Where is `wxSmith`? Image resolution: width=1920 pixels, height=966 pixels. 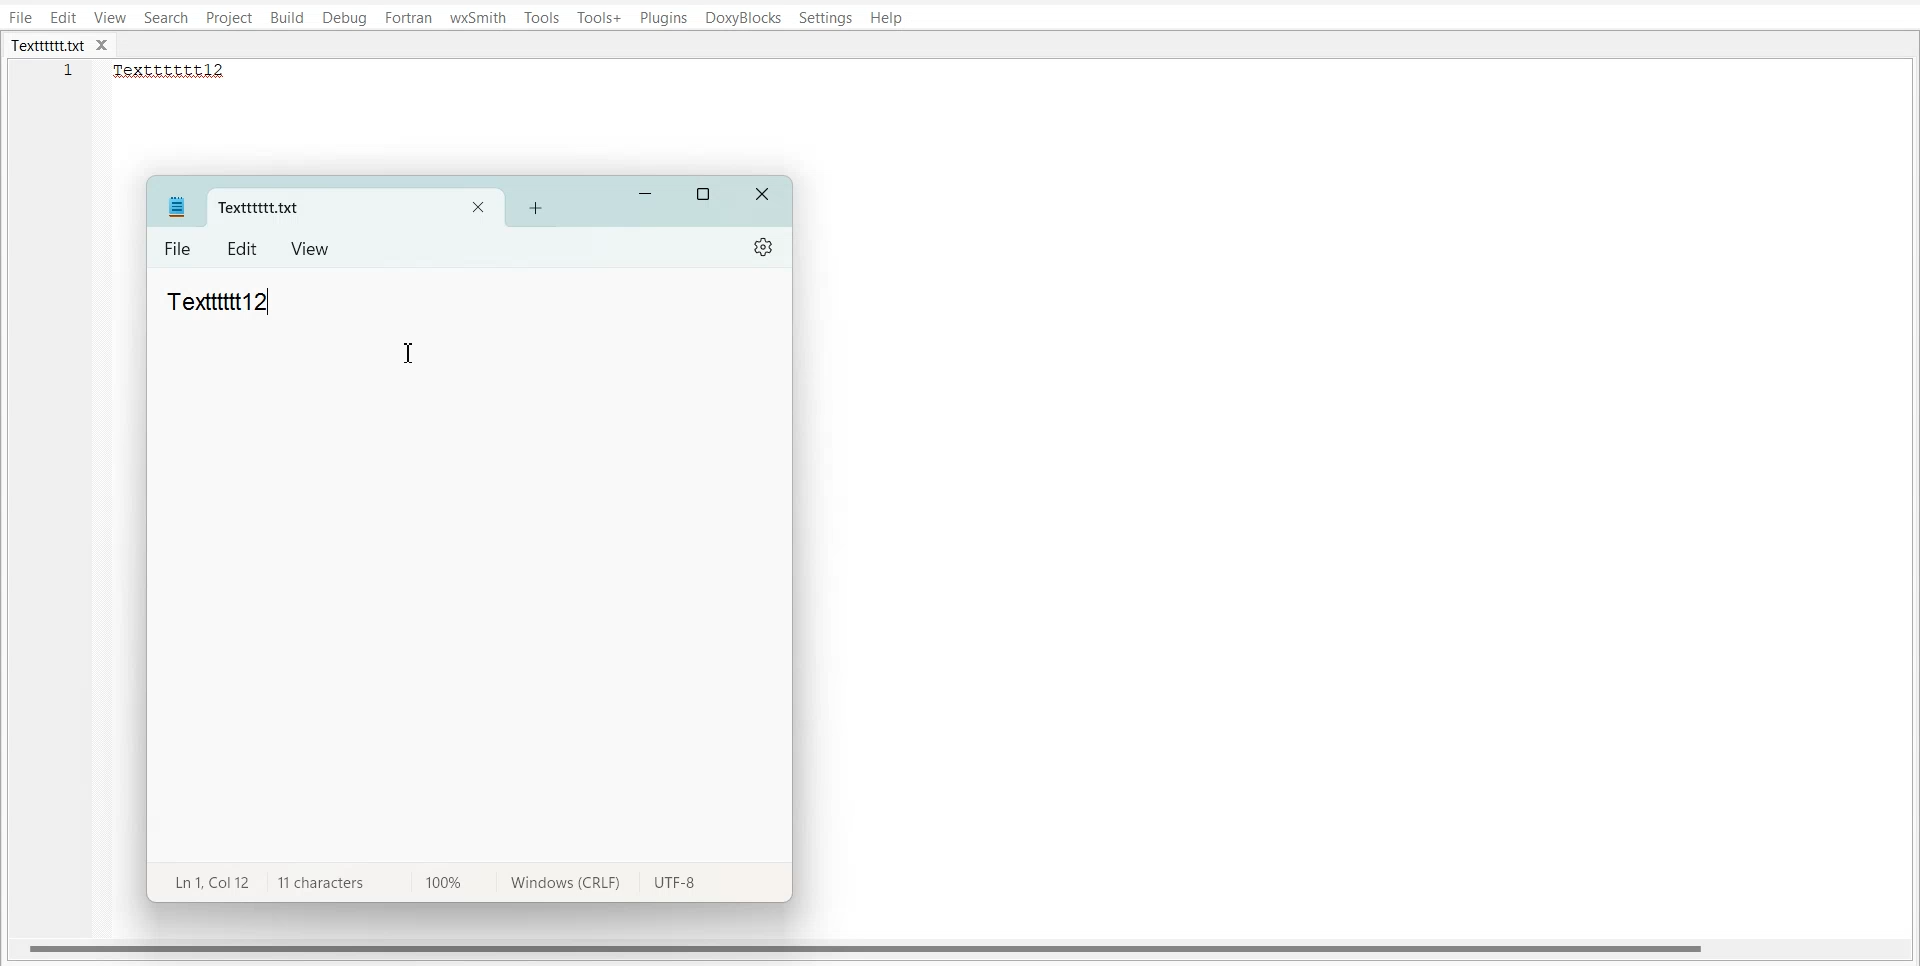 wxSmith is located at coordinates (479, 17).